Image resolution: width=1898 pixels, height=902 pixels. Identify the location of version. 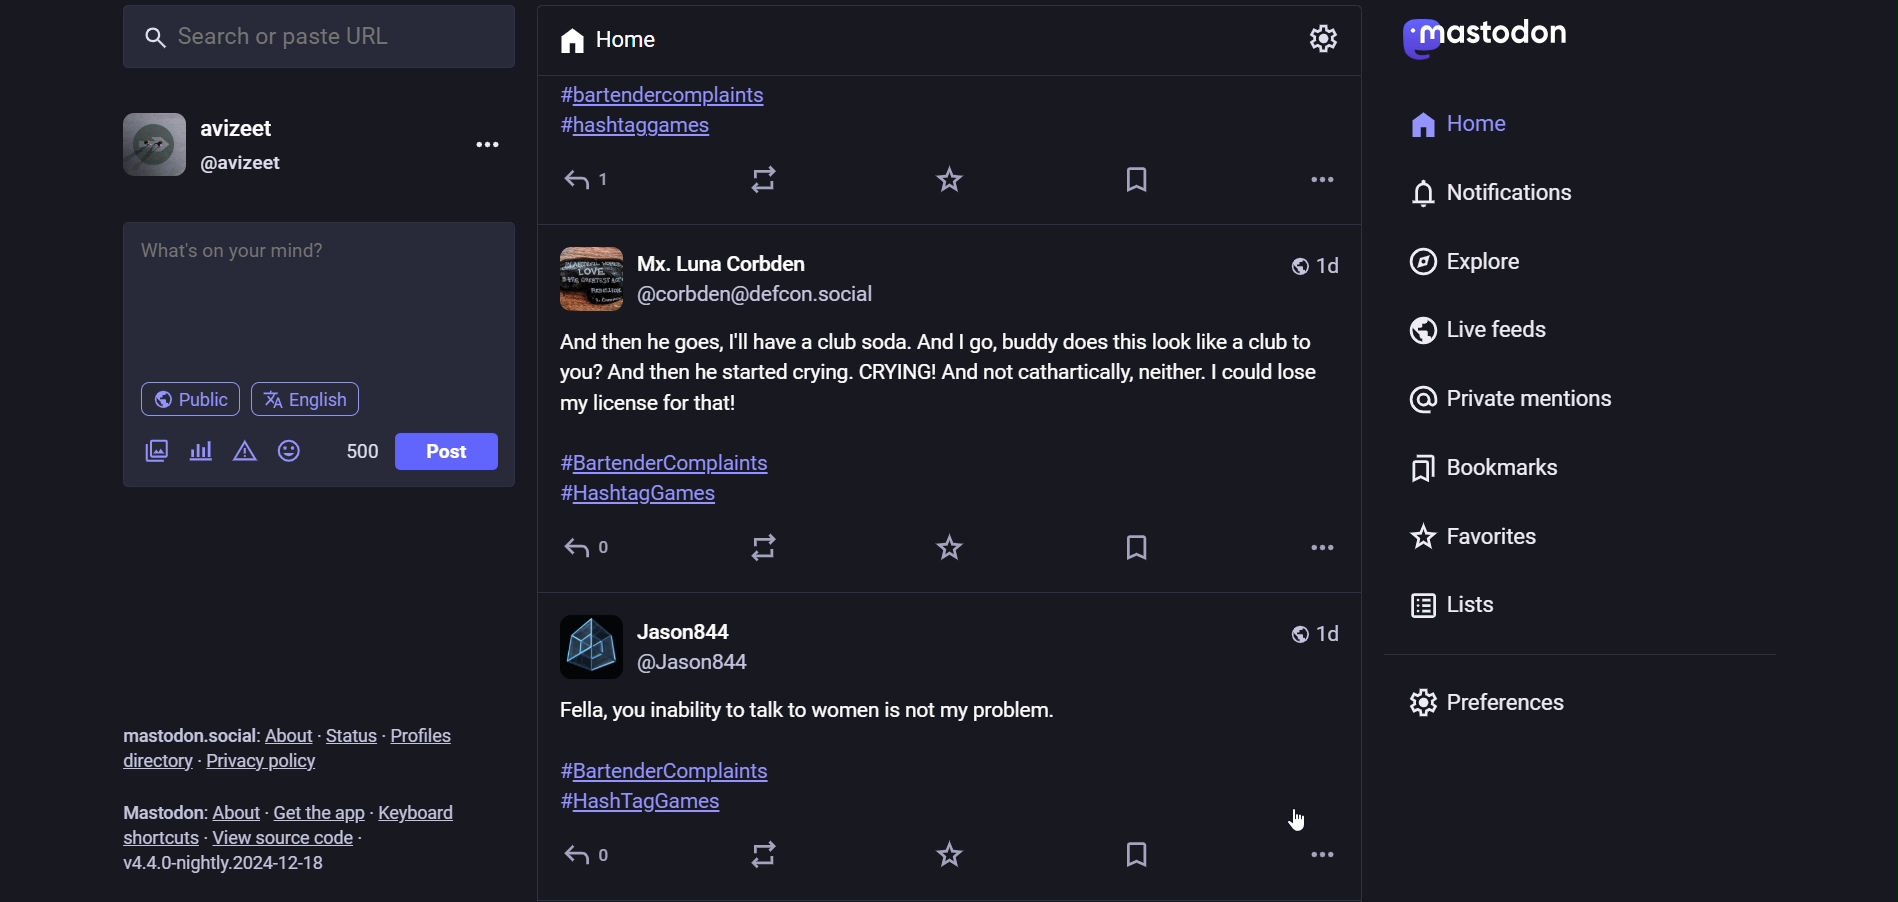
(232, 861).